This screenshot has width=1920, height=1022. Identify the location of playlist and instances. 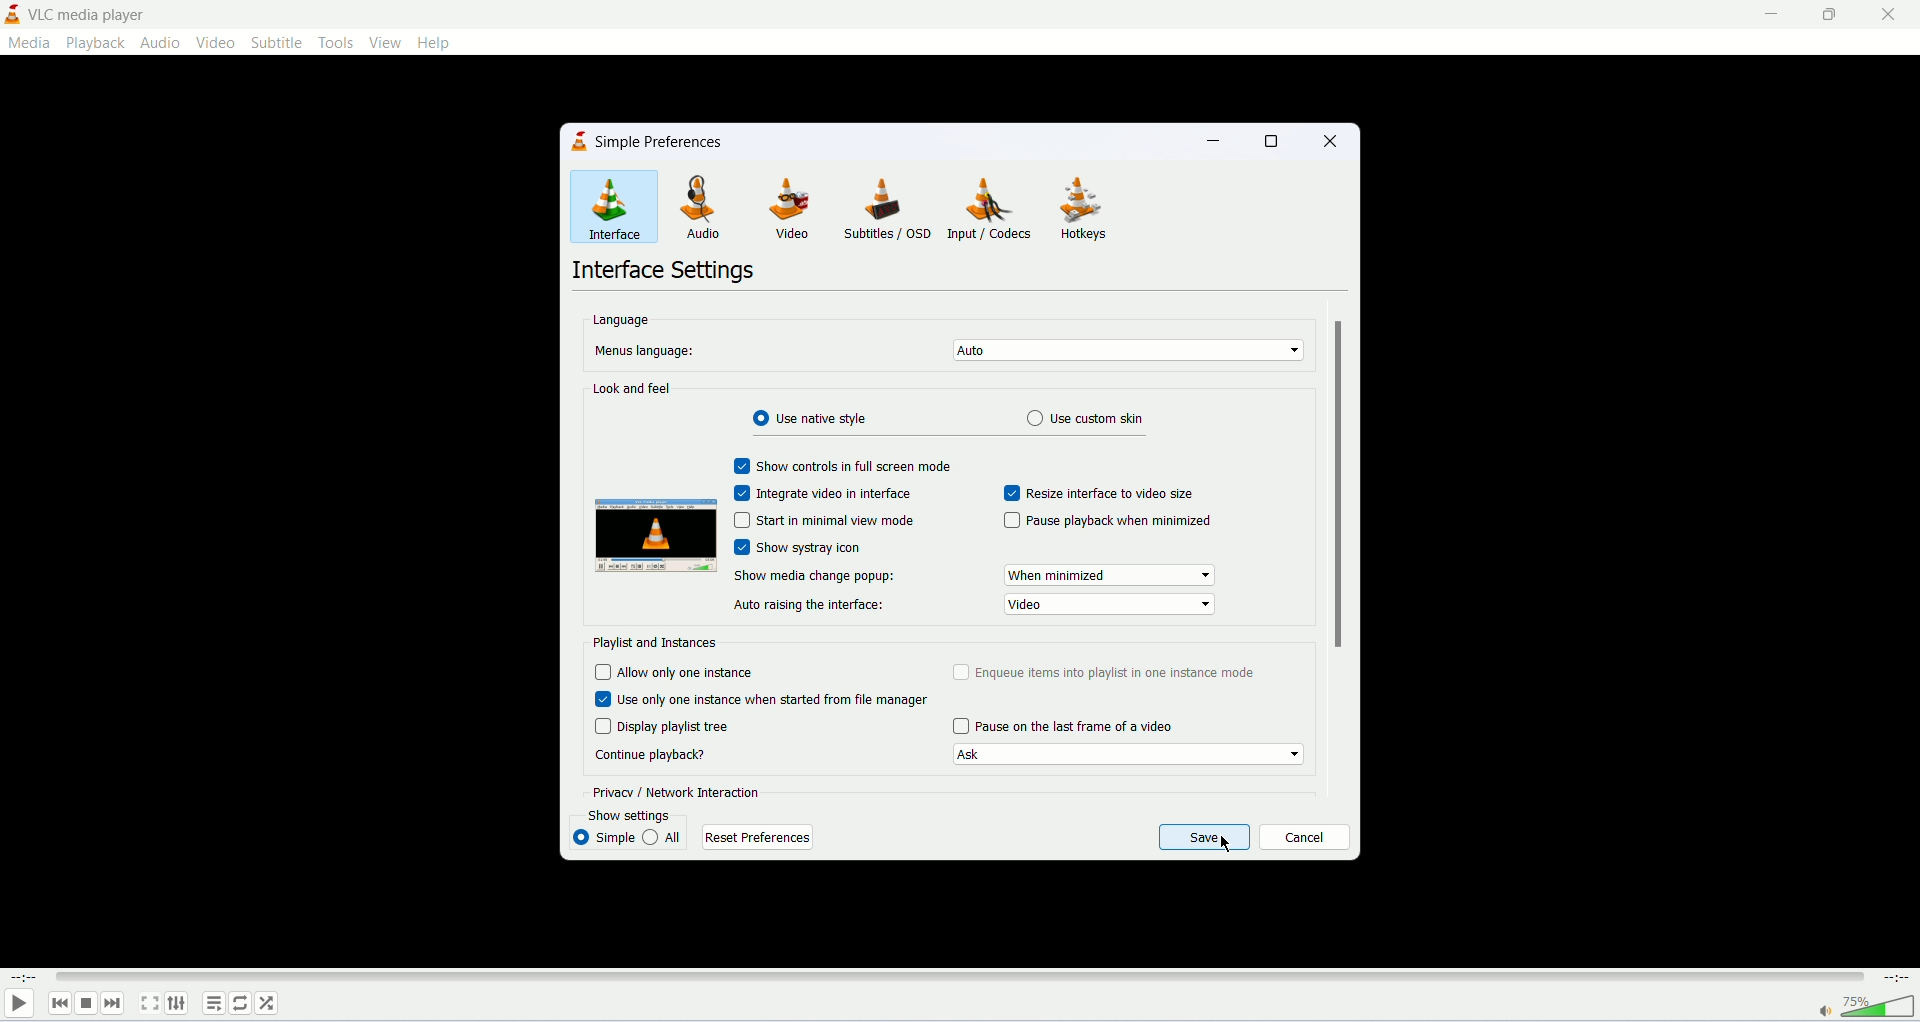
(655, 643).